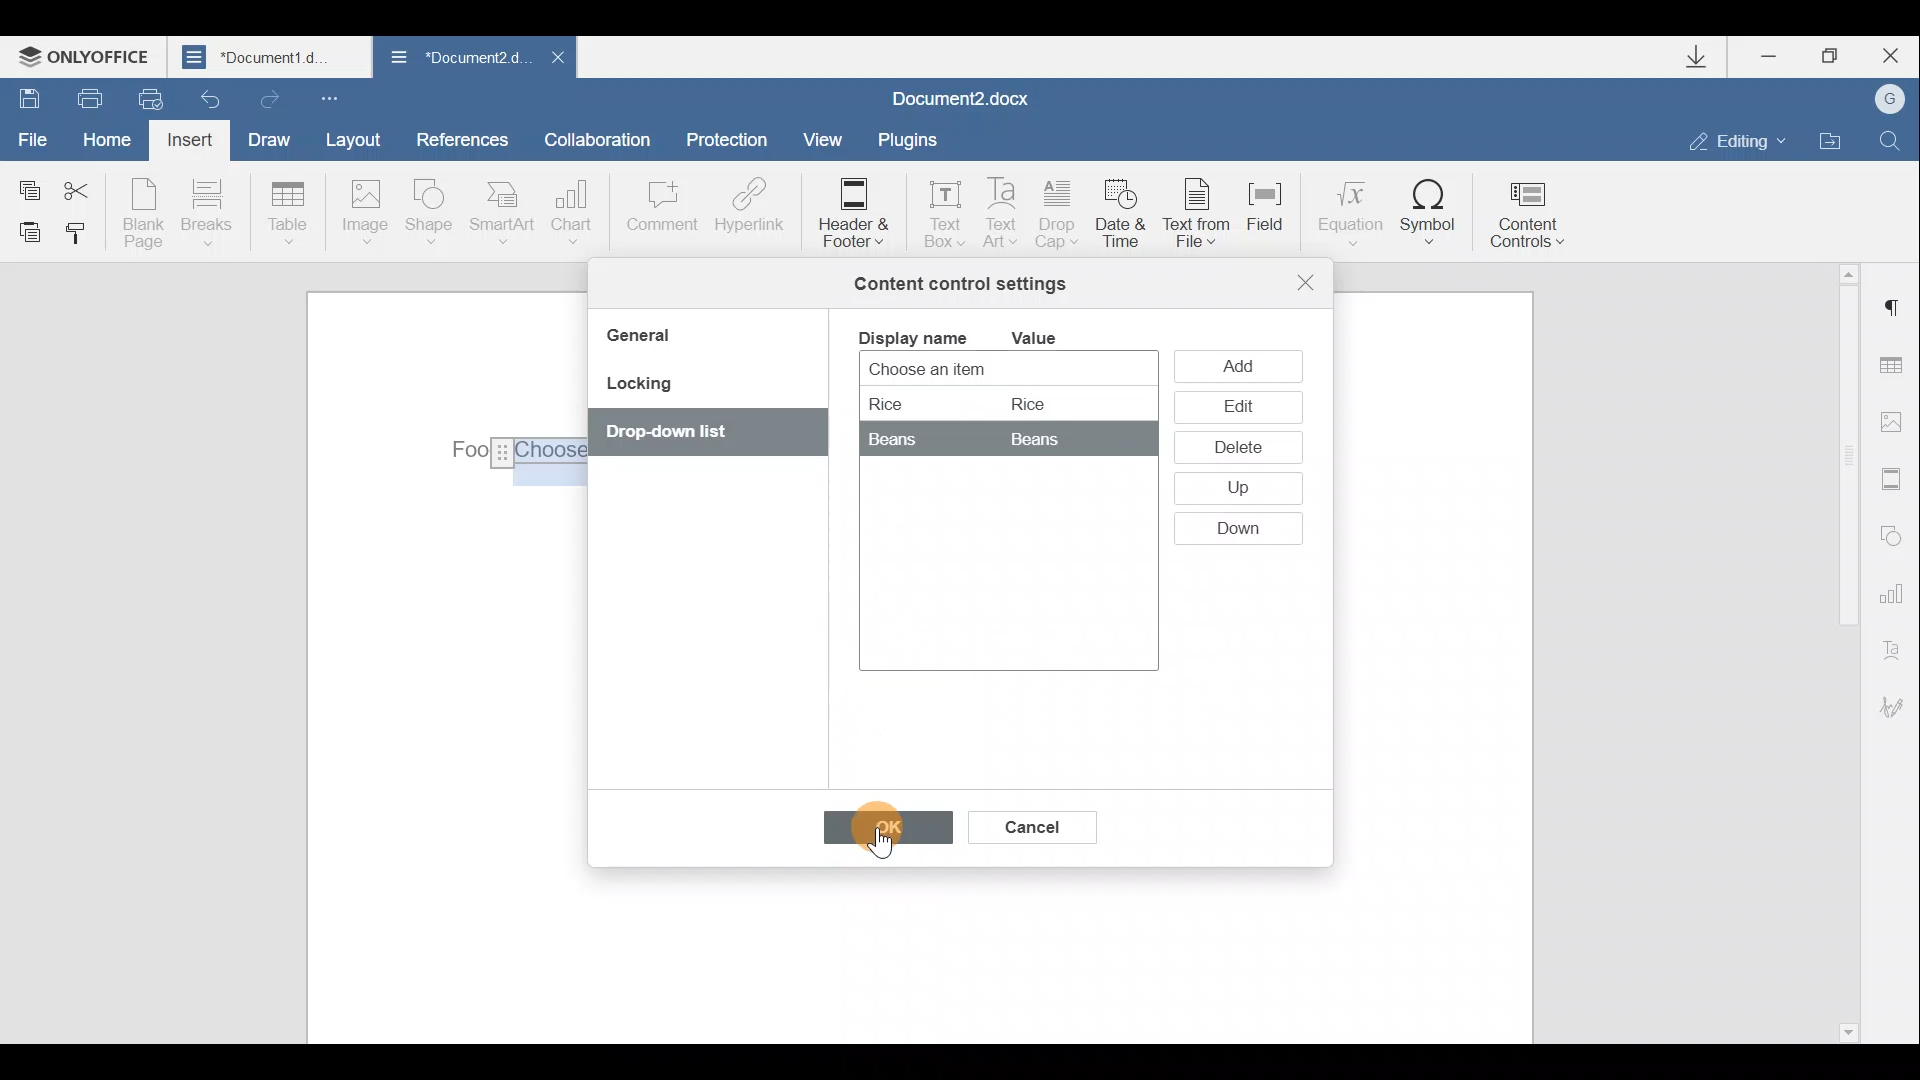 The image size is (1920, 1080). I want to click on Locking, so click(638, 390).